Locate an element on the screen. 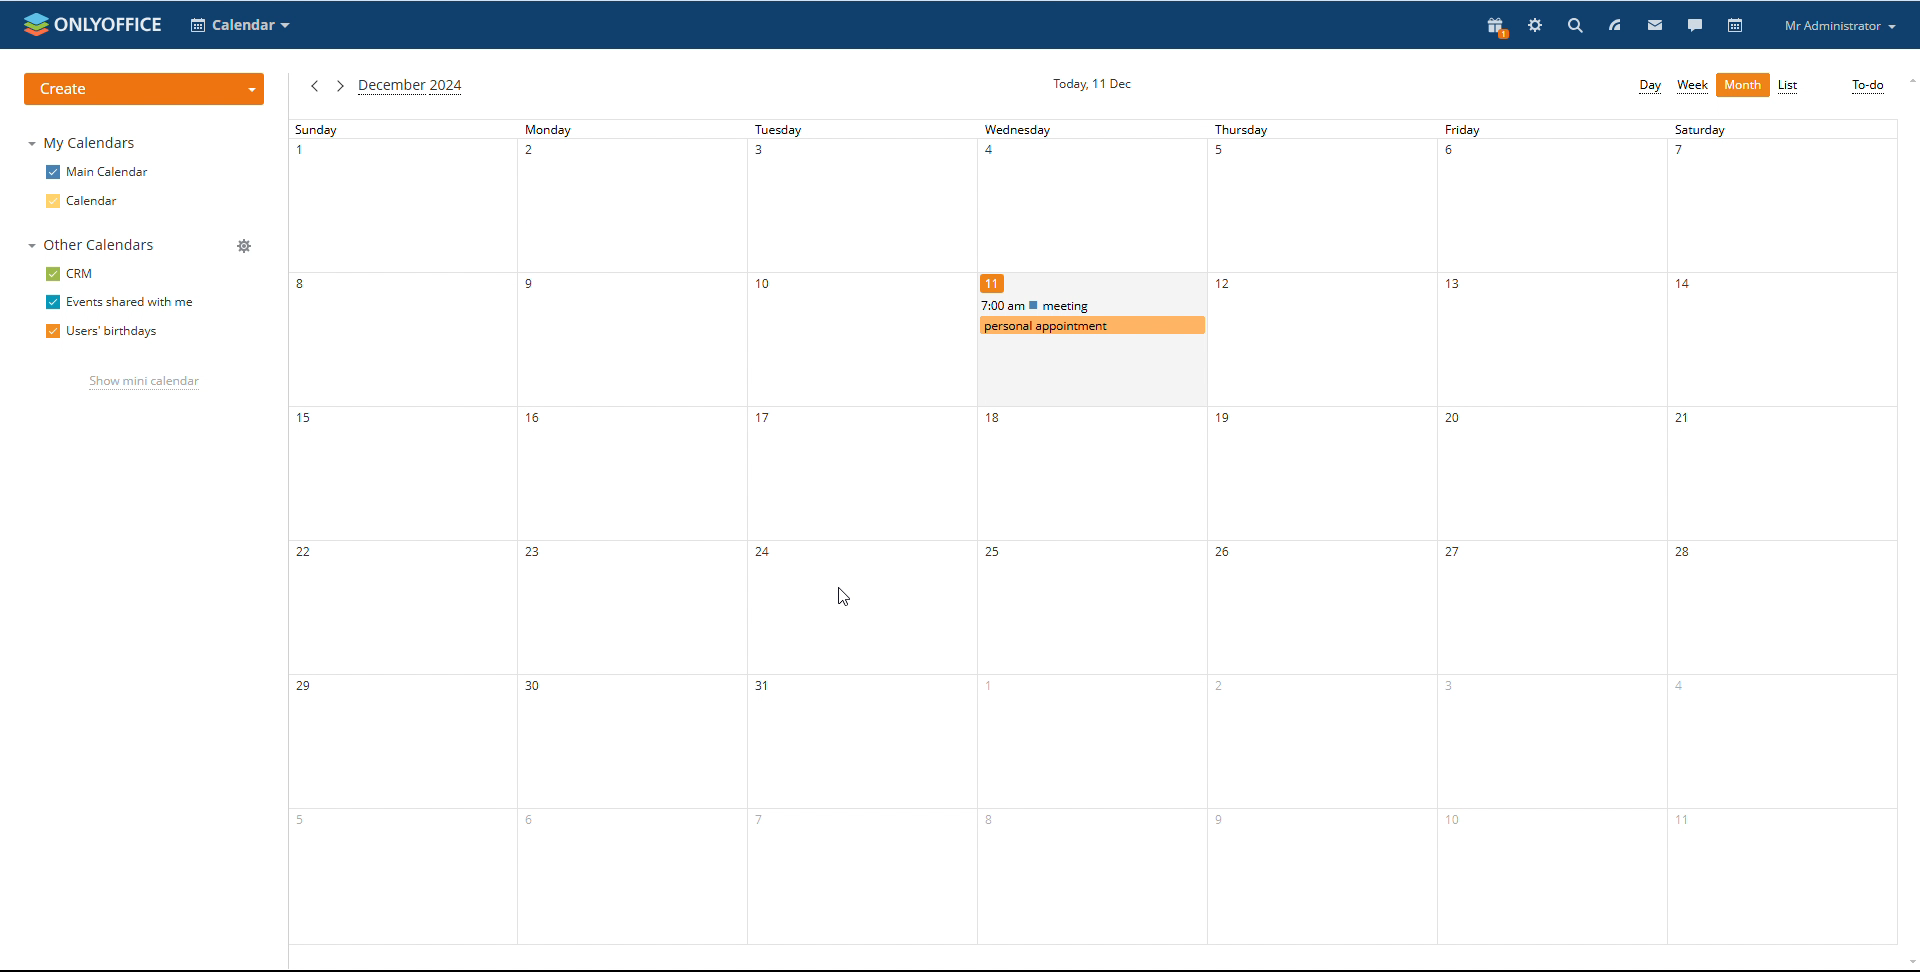 The width and height of the screenshot is (1920, 972). select application is located at coordinates (240, 26).